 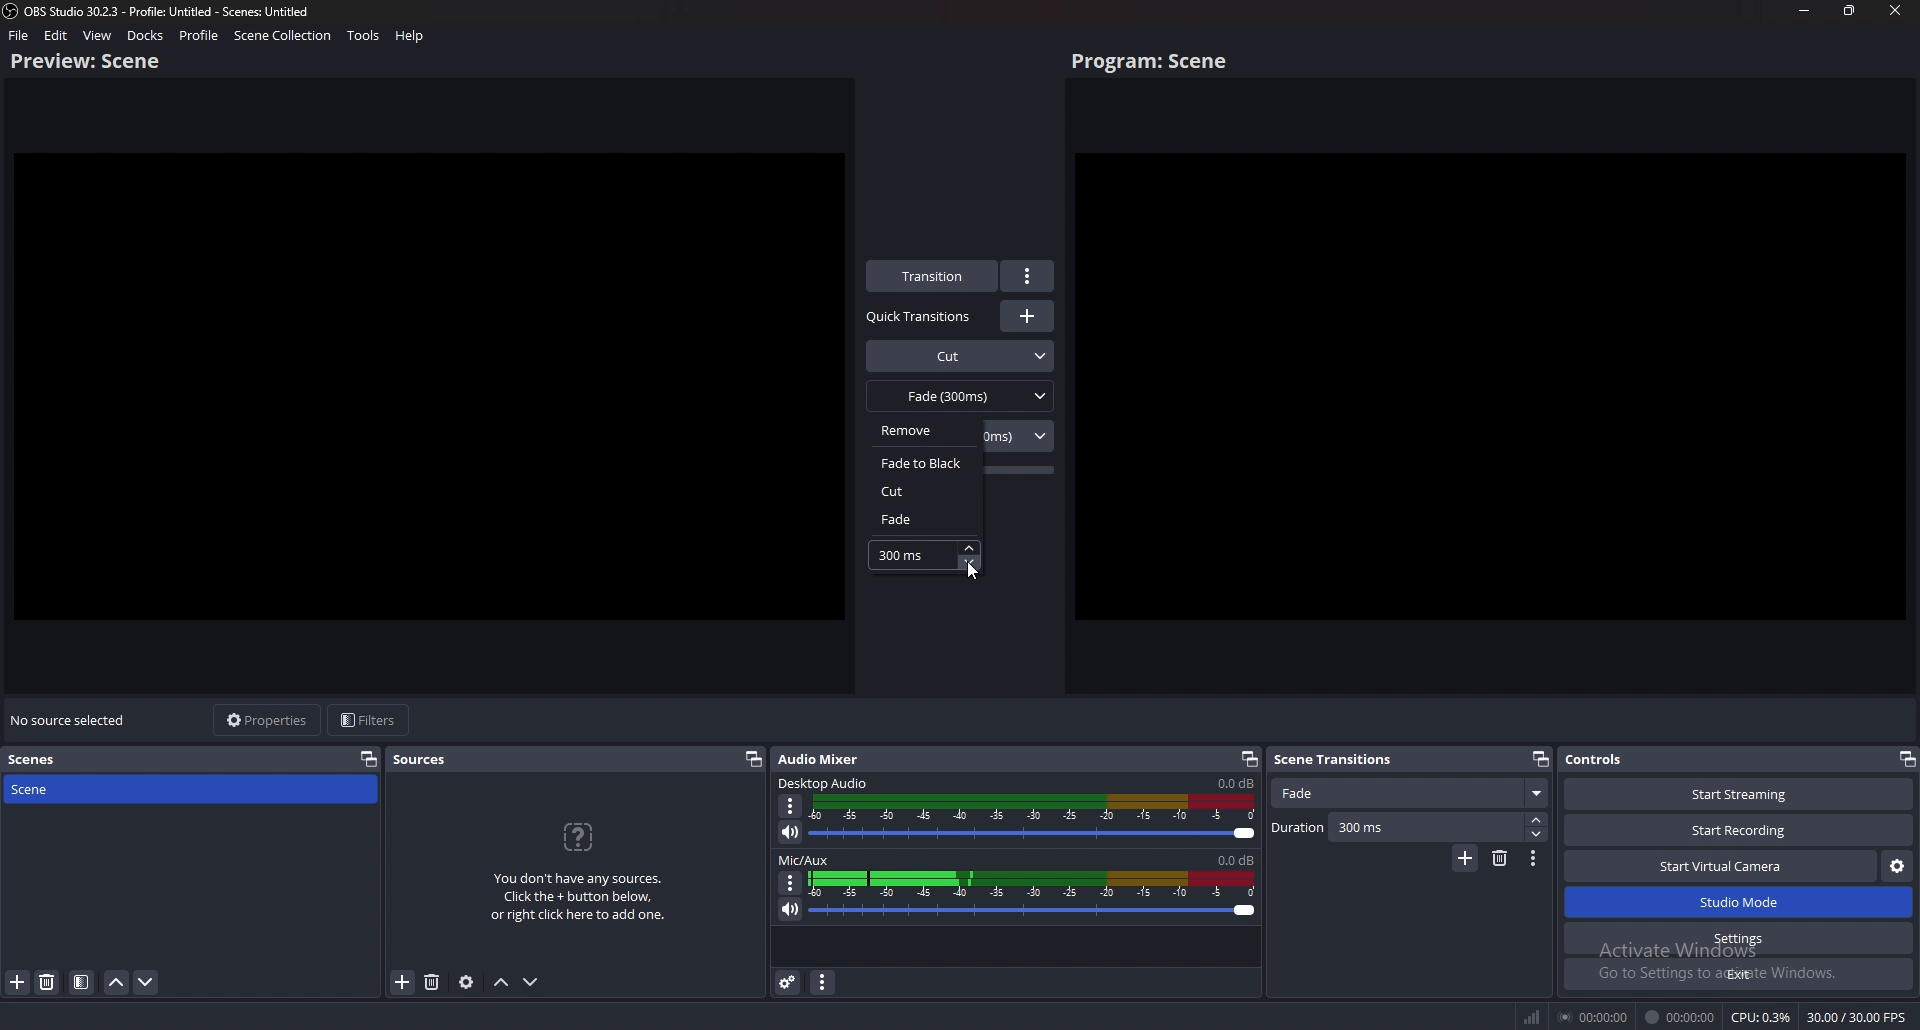 What do you see at coordinates (1806, 10) in the screenshot?
I see `minimize` at bounding box center [1806, 10].